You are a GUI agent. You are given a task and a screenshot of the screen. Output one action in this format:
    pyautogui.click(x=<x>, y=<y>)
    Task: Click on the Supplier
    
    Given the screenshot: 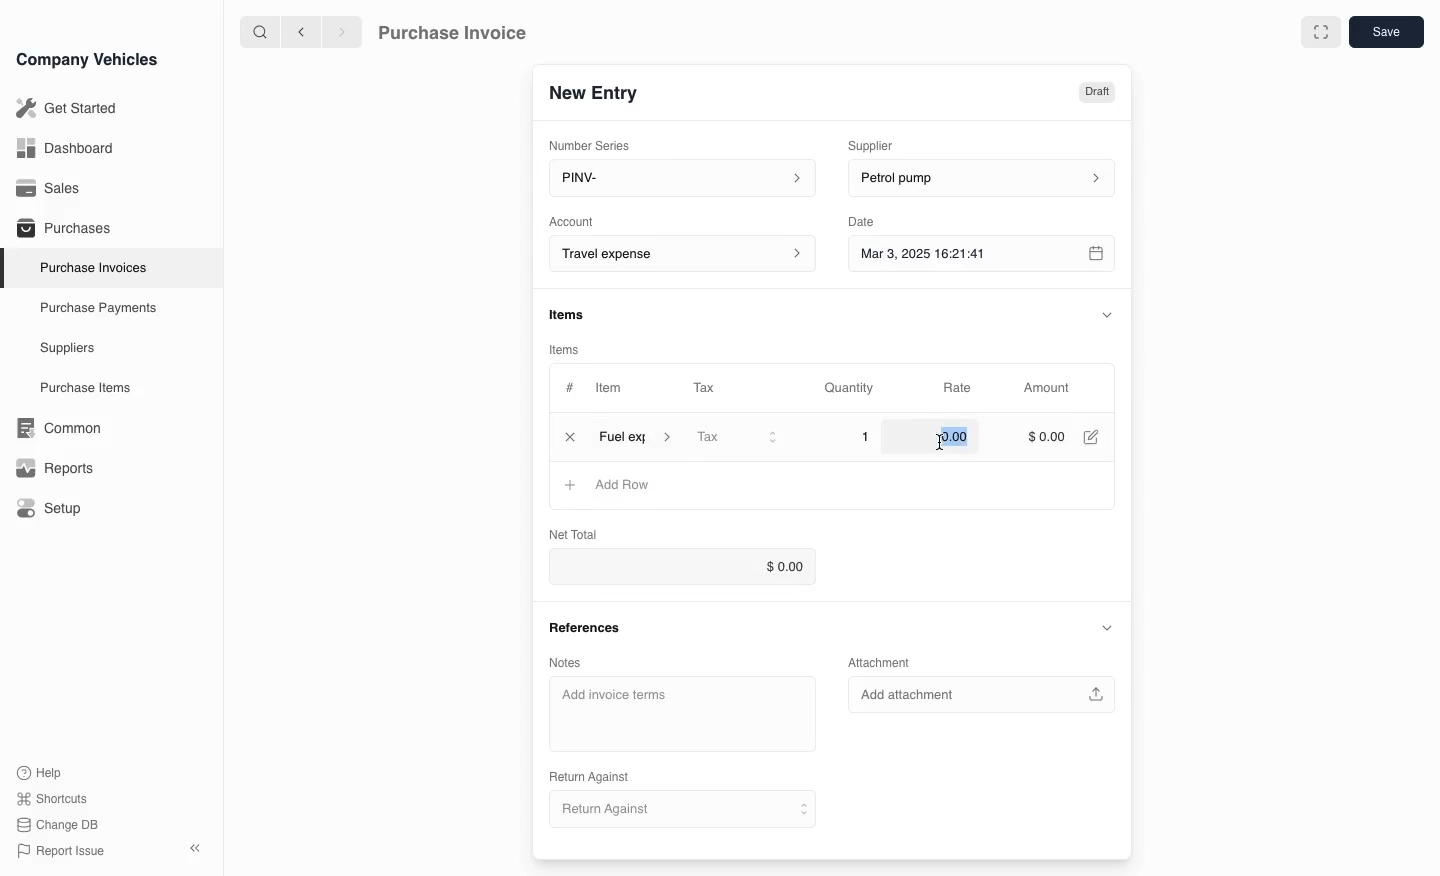 What is the action you would take?
    pyautogui.click(x=884, y=143)
    